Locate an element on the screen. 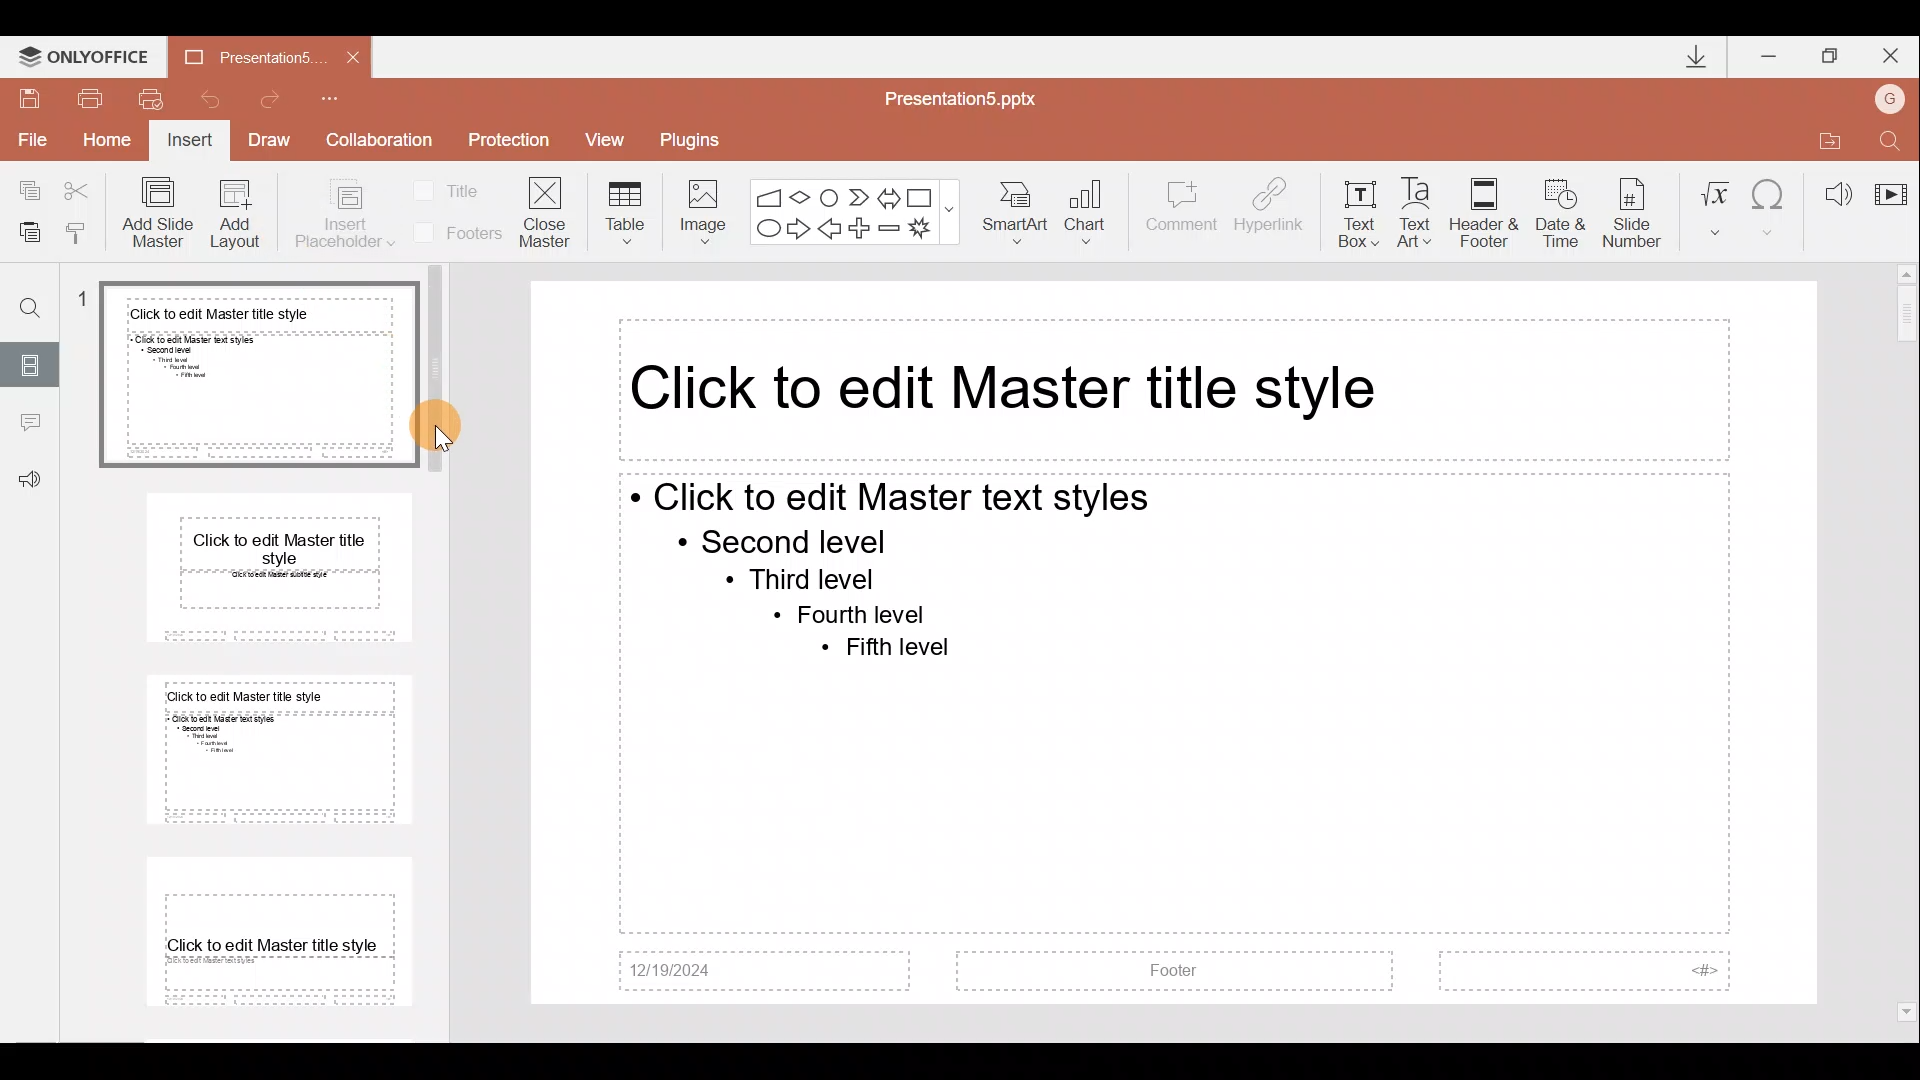  Flowchart - manual input is located at coordinates (768, 194).